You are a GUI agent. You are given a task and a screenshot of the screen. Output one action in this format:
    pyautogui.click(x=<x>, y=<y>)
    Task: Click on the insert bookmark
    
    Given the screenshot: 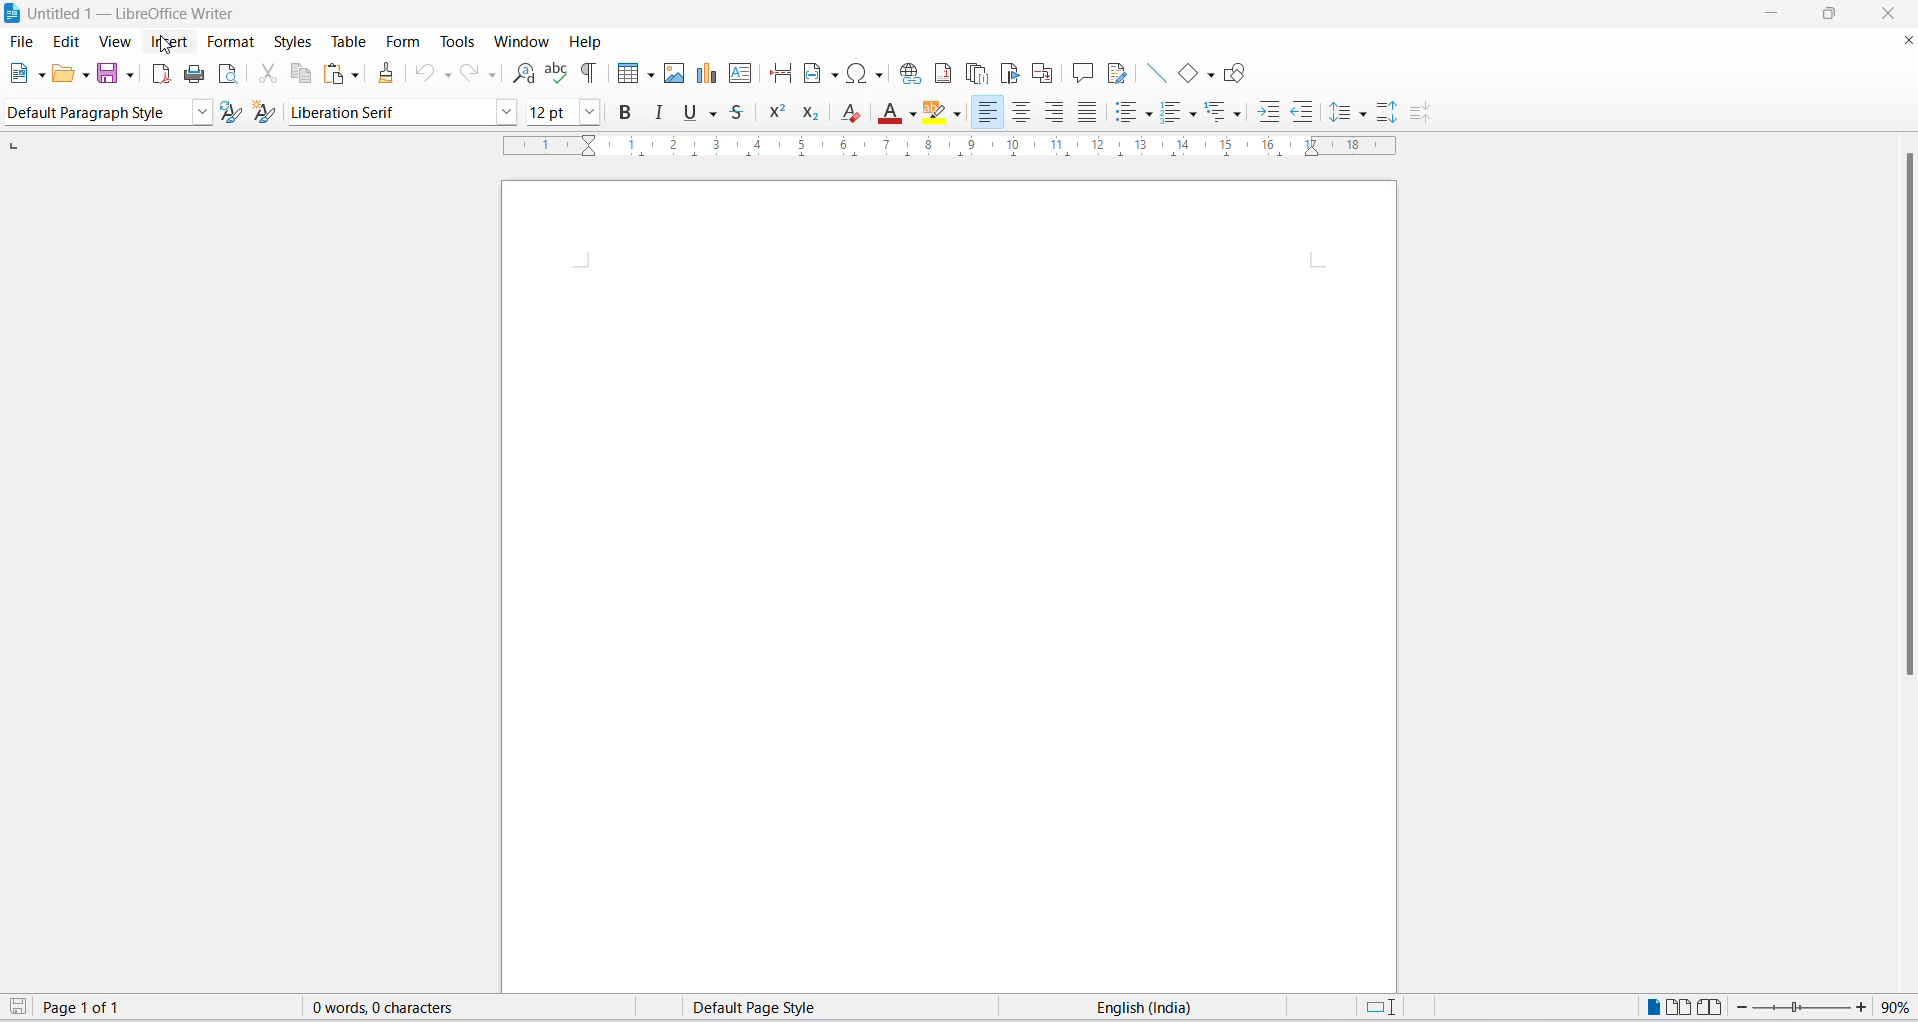 What is the action you would take?
    pyautogui.click(x=1008, y=70)
    